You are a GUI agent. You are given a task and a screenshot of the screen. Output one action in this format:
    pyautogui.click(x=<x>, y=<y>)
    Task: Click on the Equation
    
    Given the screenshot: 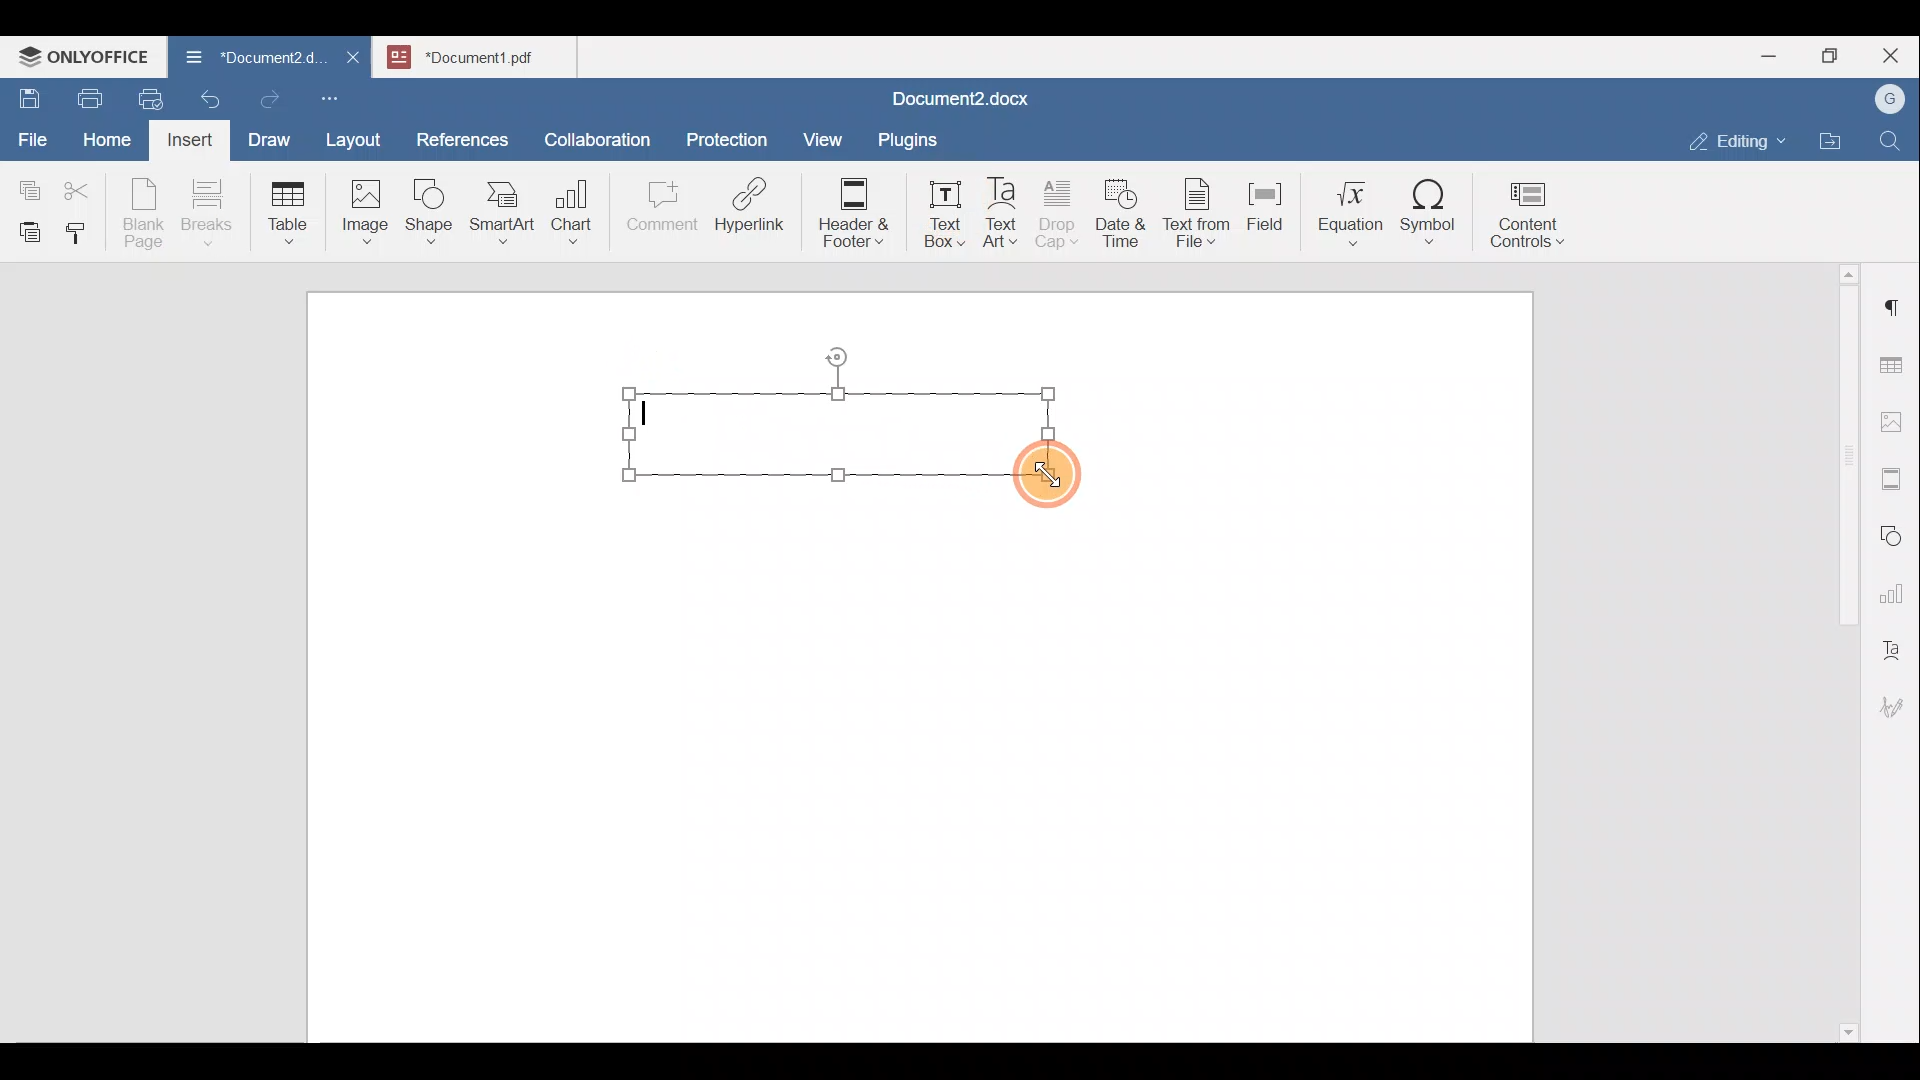 What is the action you would take?
    pyautogui.click(x=1355, y=212)
    